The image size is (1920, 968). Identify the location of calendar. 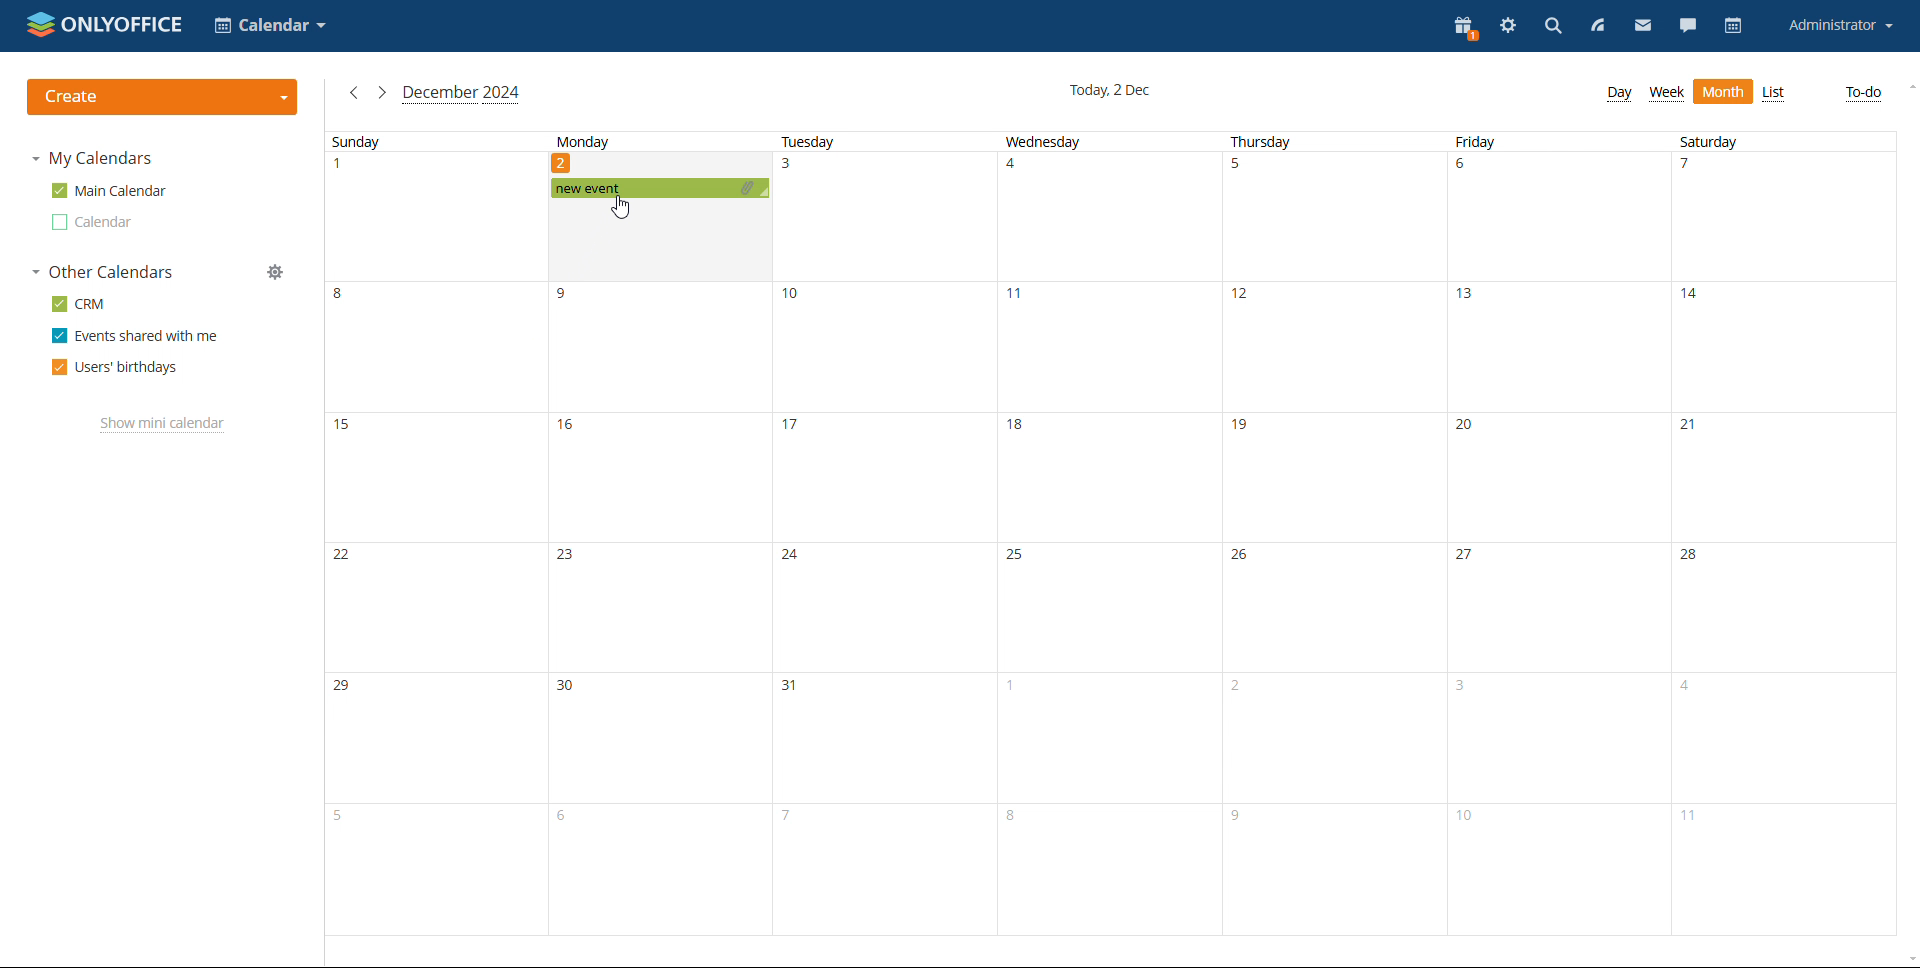
(1734, 27).